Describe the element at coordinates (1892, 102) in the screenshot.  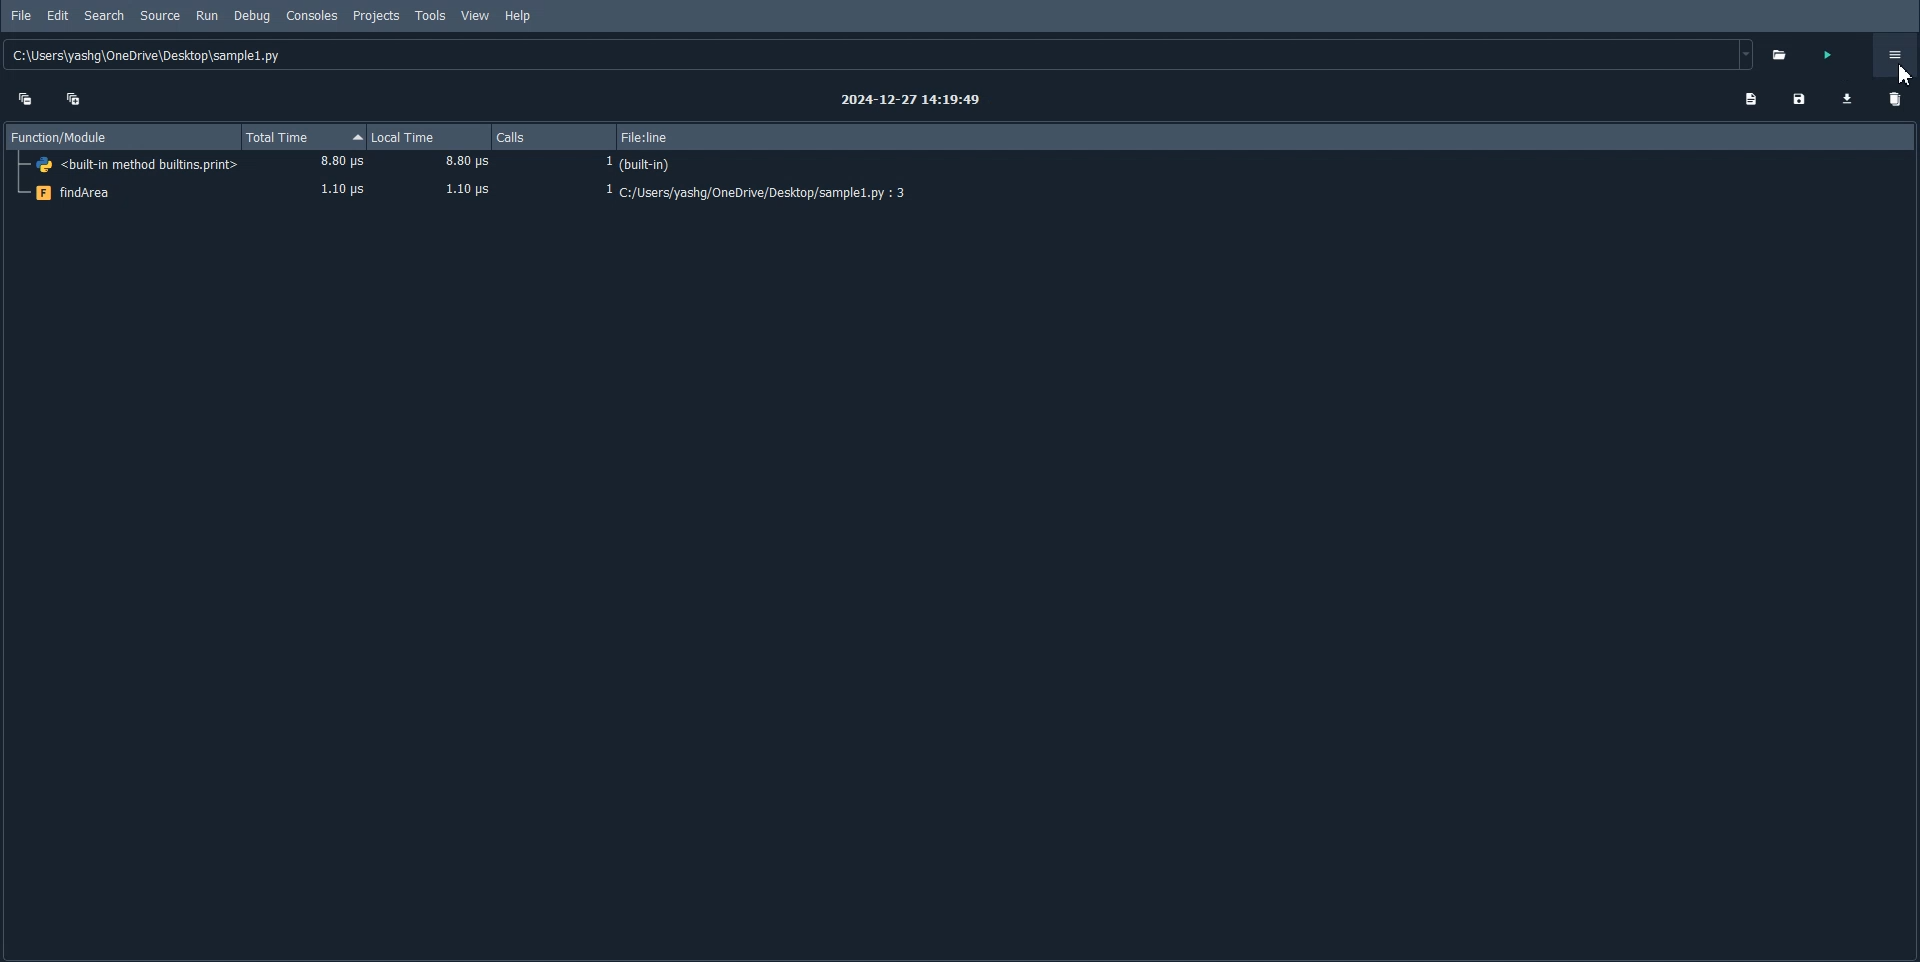
I see `Clear comparison` at that location.